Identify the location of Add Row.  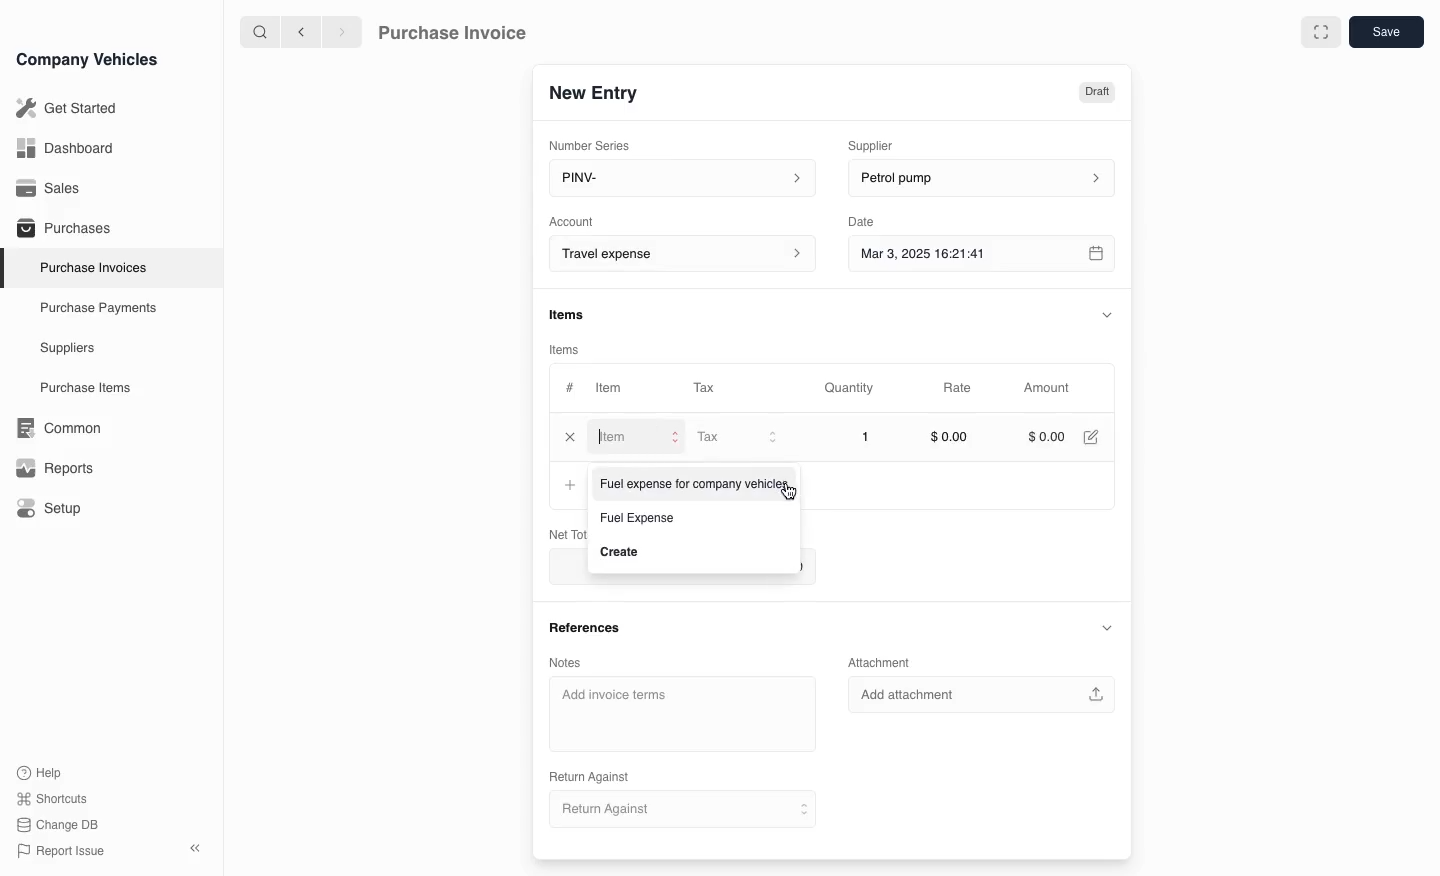
(566, 487).